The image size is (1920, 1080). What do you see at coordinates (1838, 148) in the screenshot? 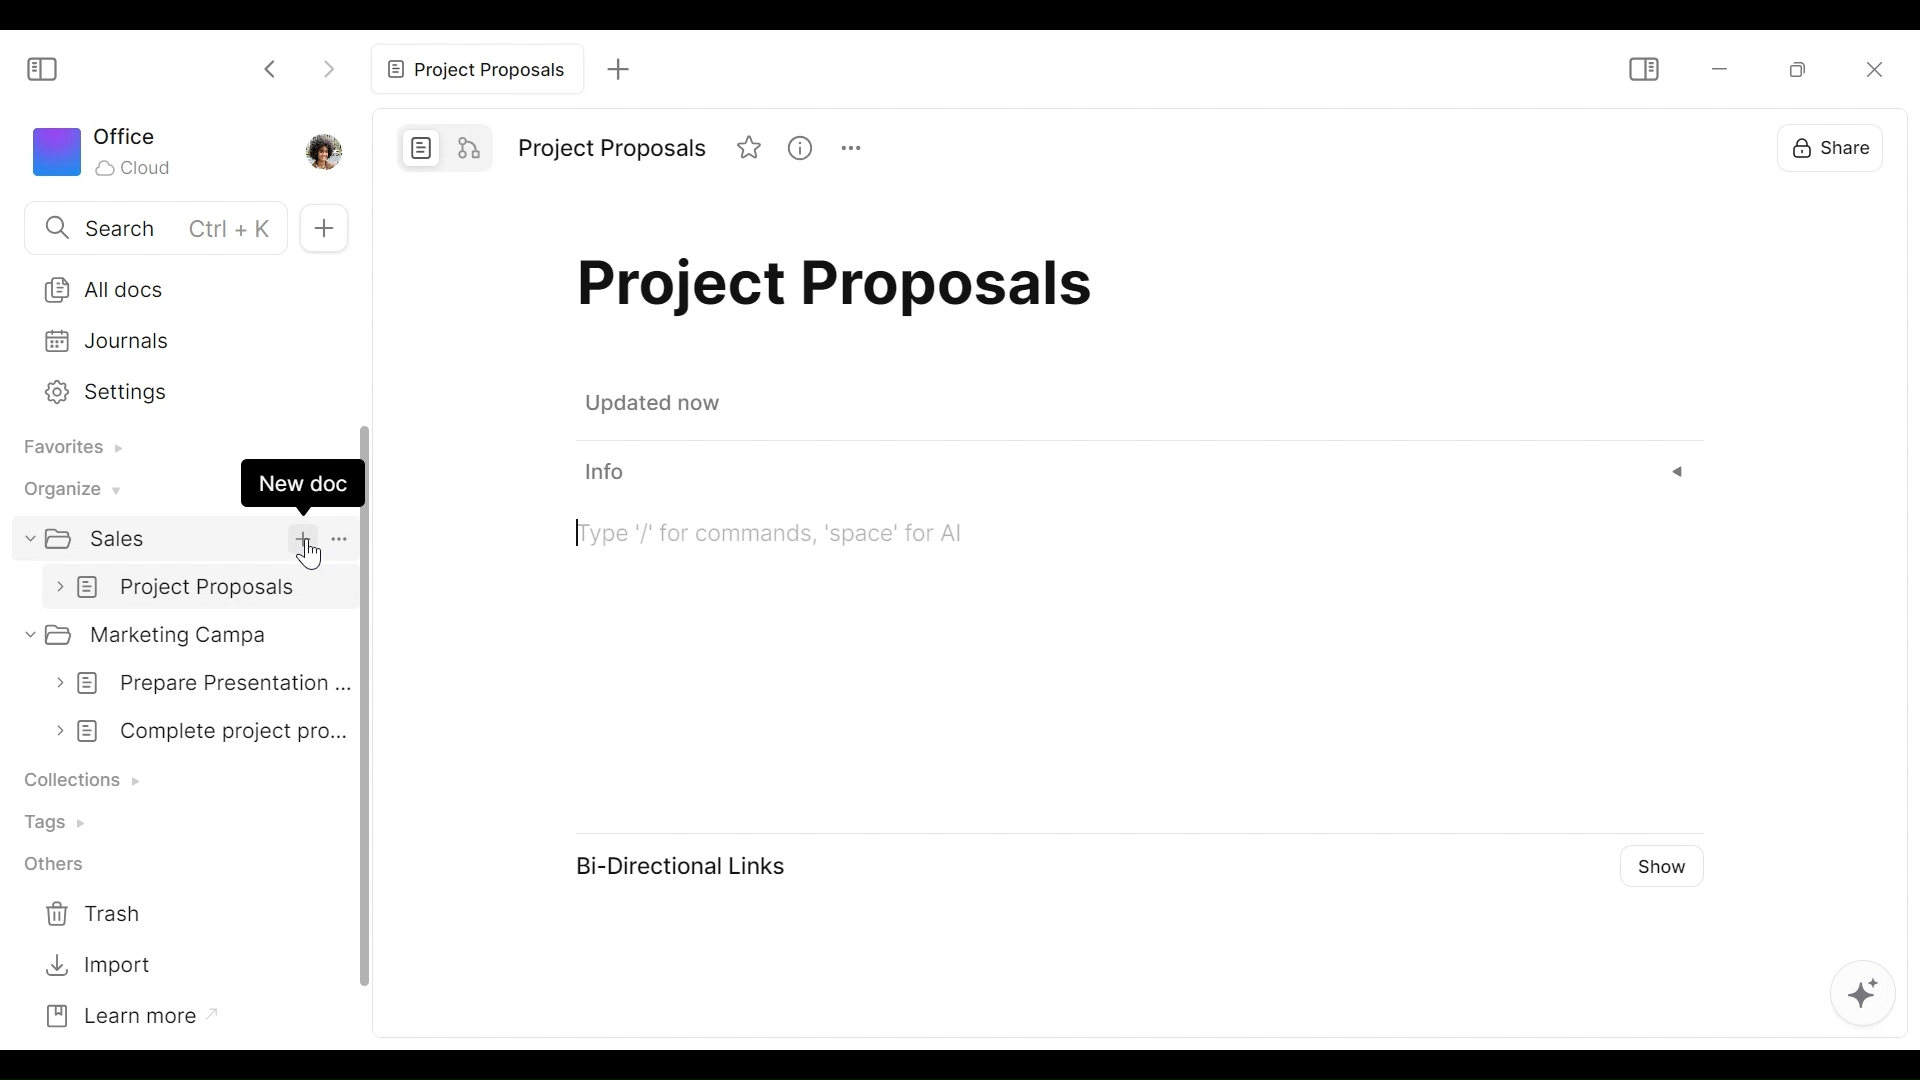
I see `Share` at bounding box center [1838, 148].